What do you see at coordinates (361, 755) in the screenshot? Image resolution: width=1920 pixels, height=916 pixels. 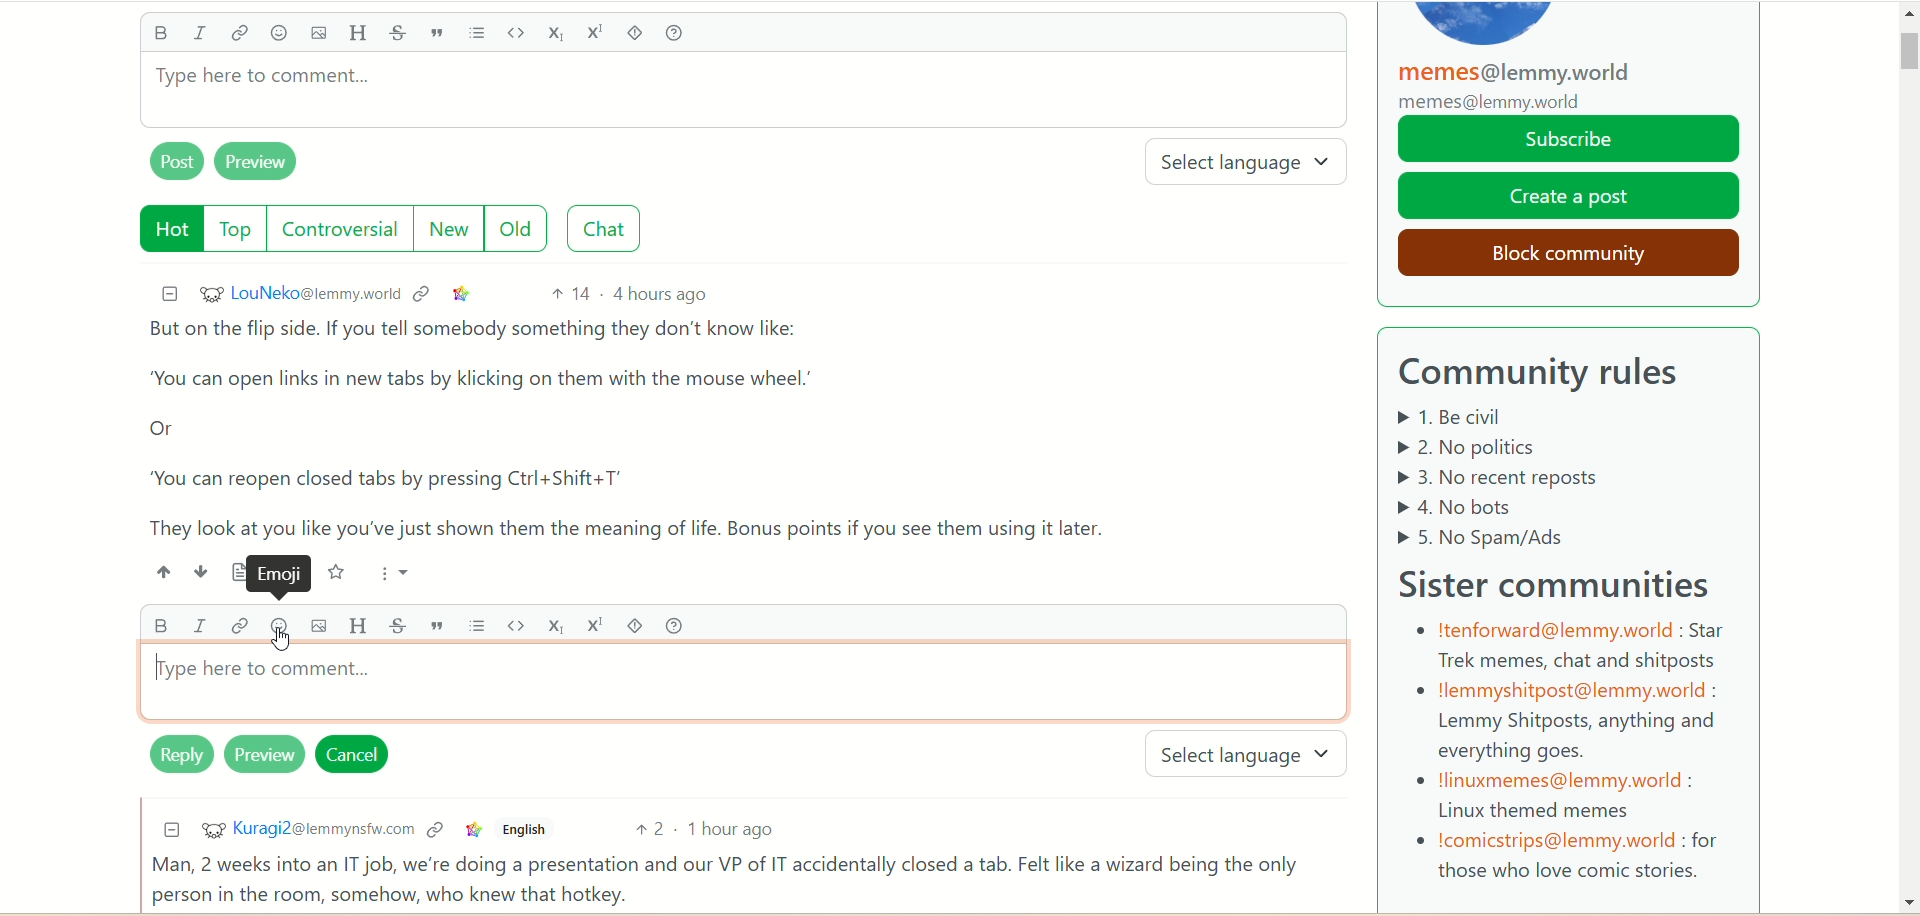 I see `cancel` at bounding box center [361, 755].